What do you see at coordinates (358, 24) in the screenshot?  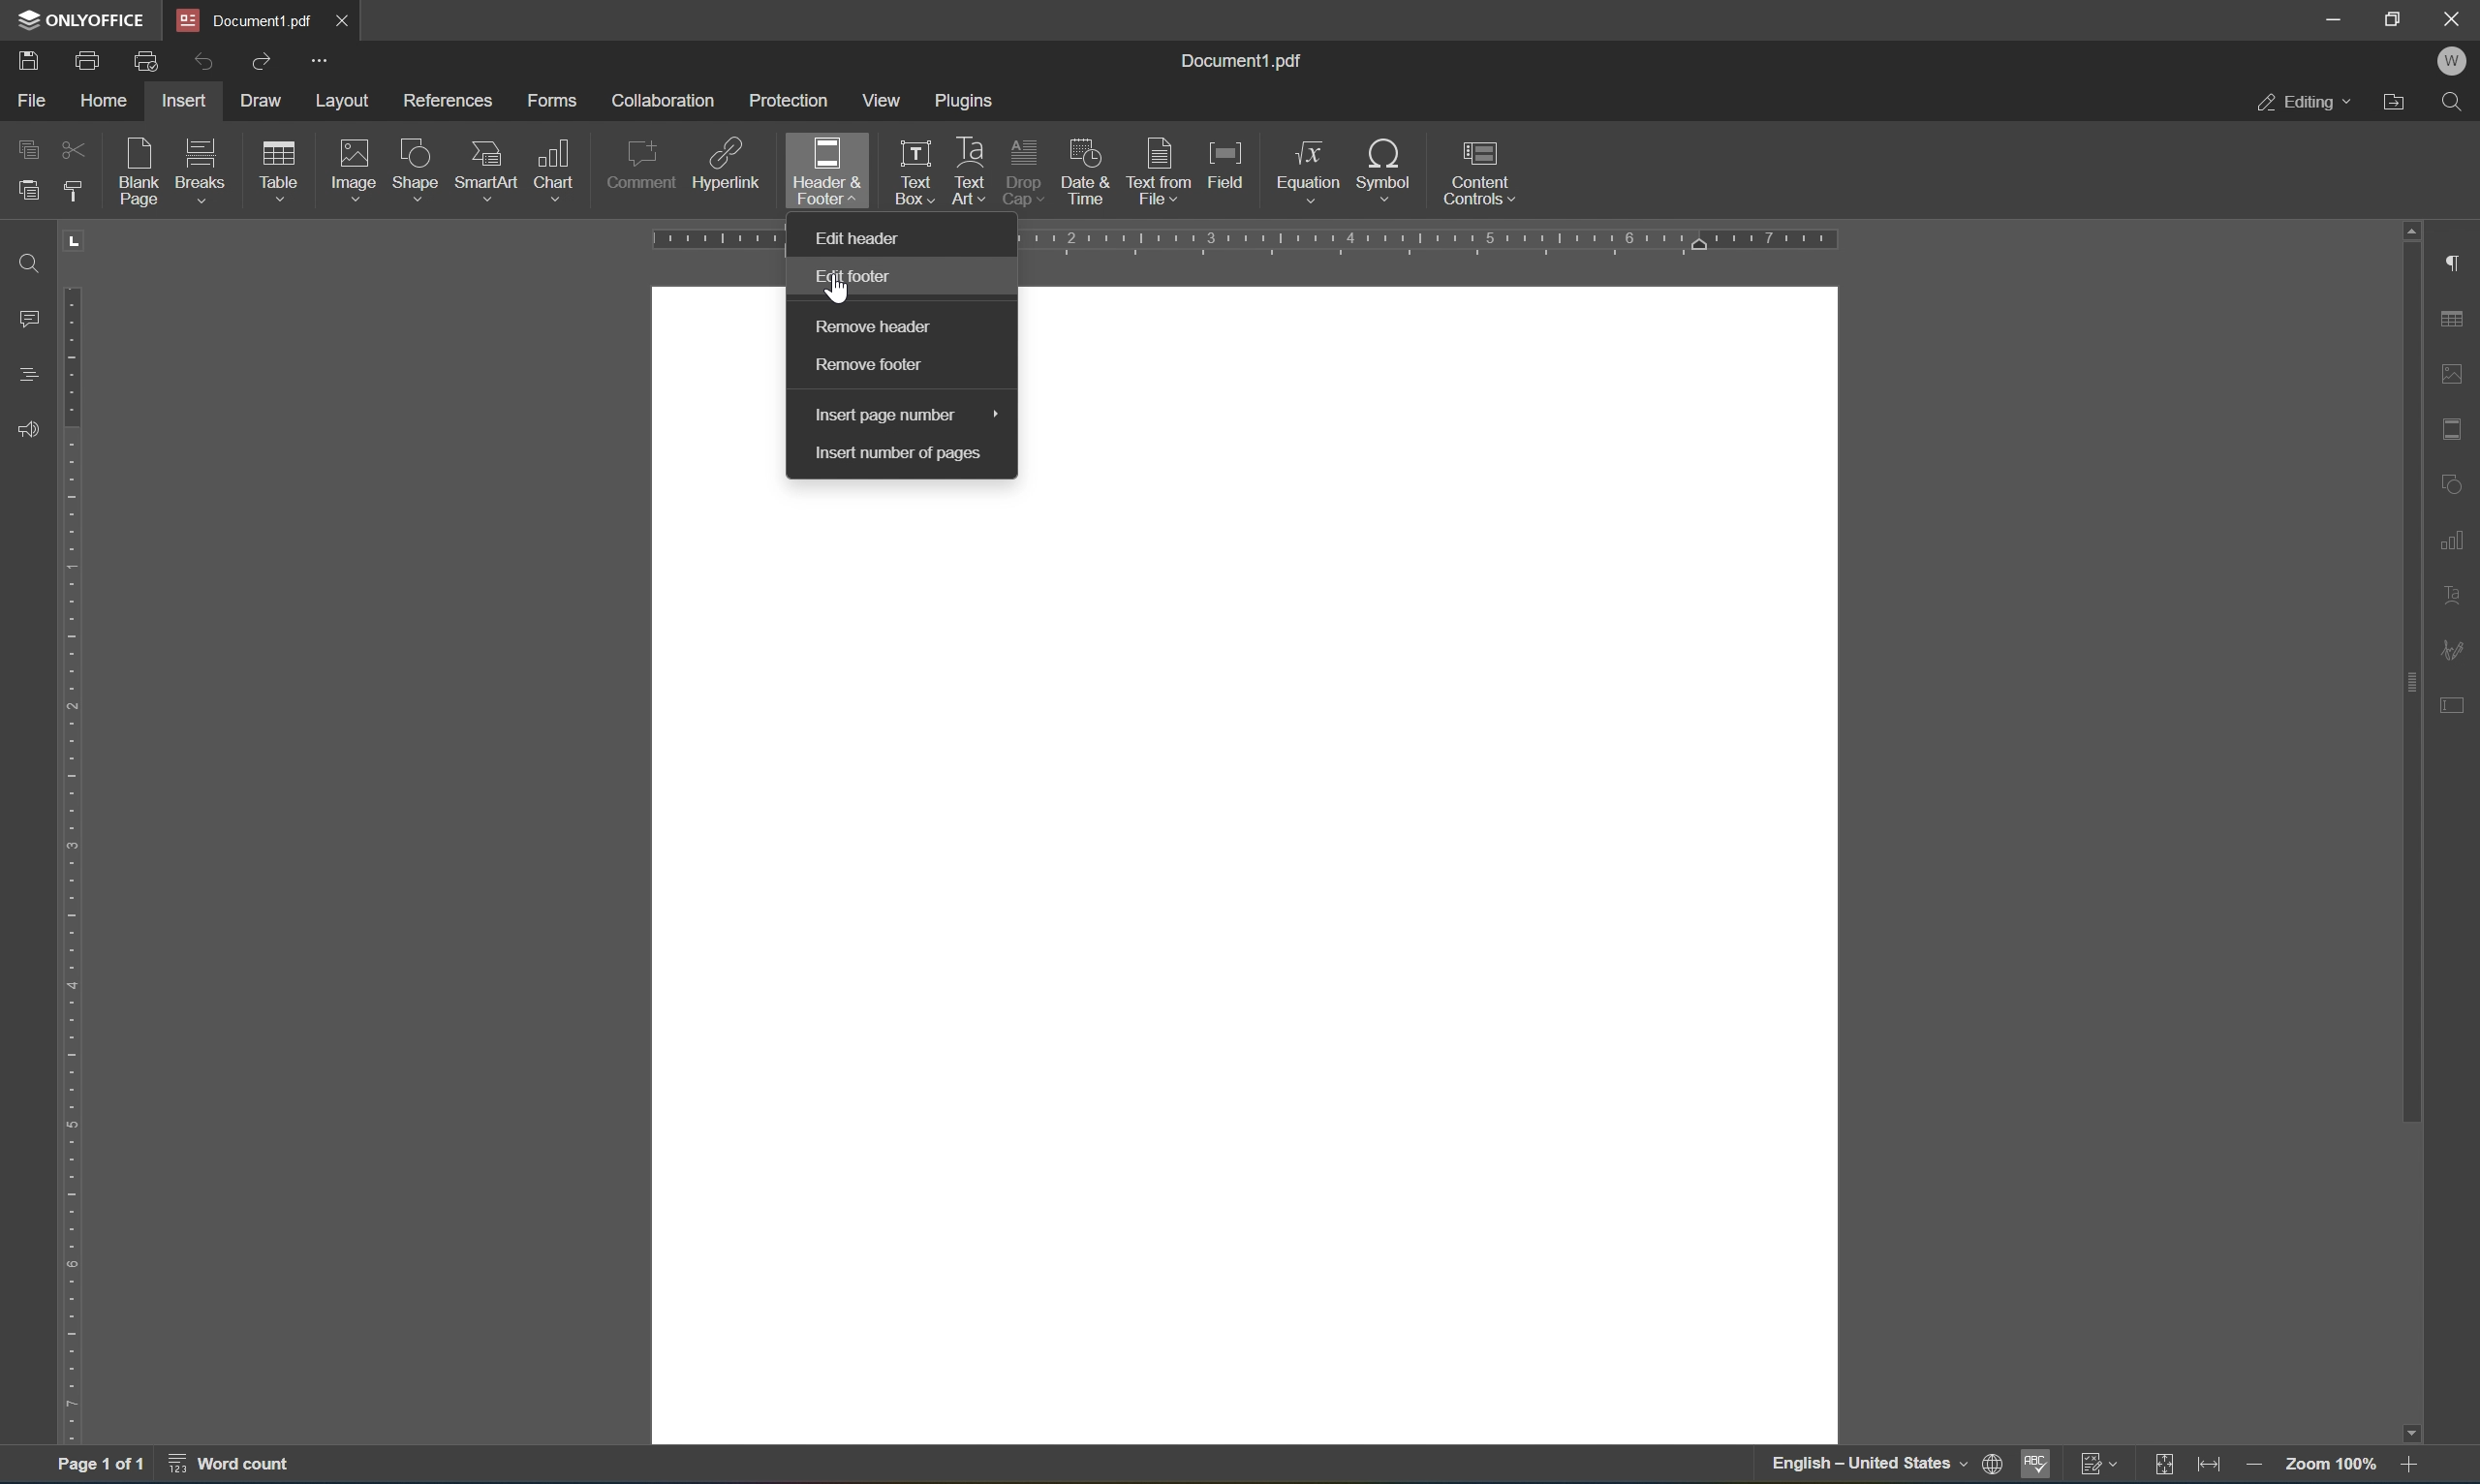 I see `close` at bounding box center [358, 24].